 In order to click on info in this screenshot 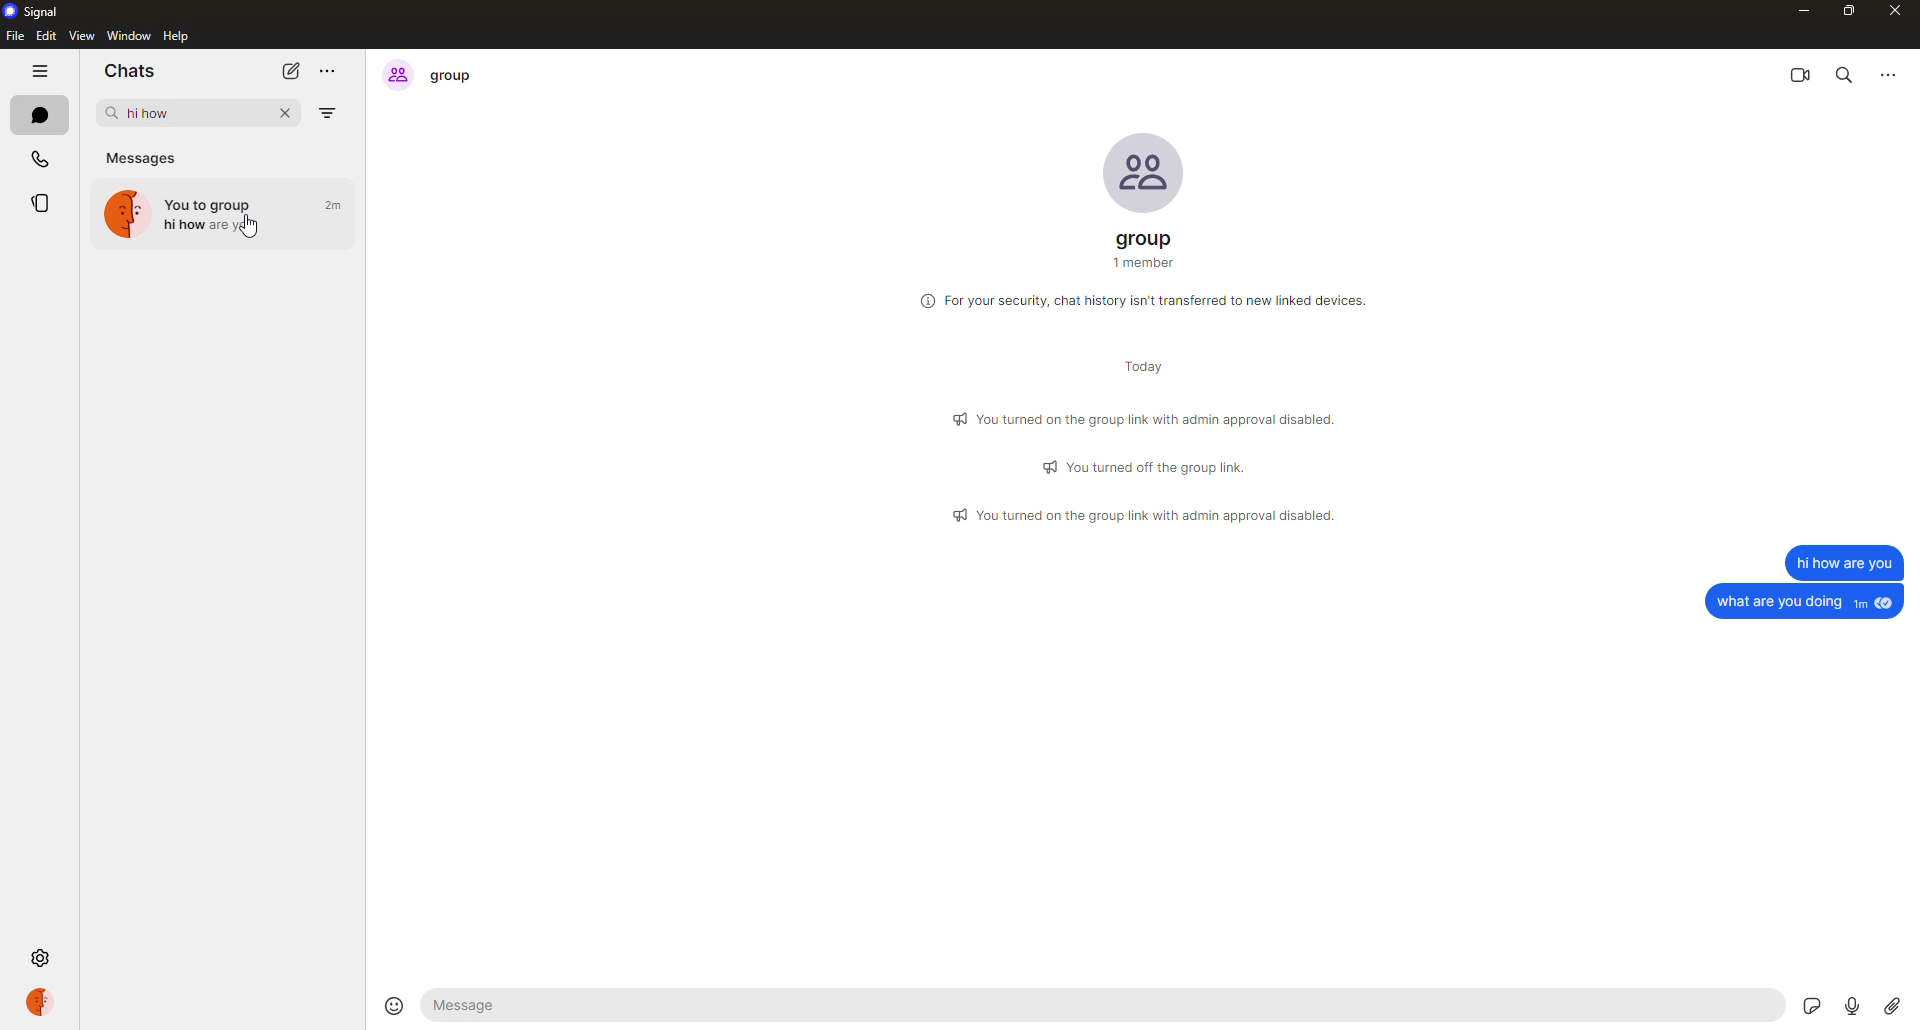, I will do `click(1147, 516)`.